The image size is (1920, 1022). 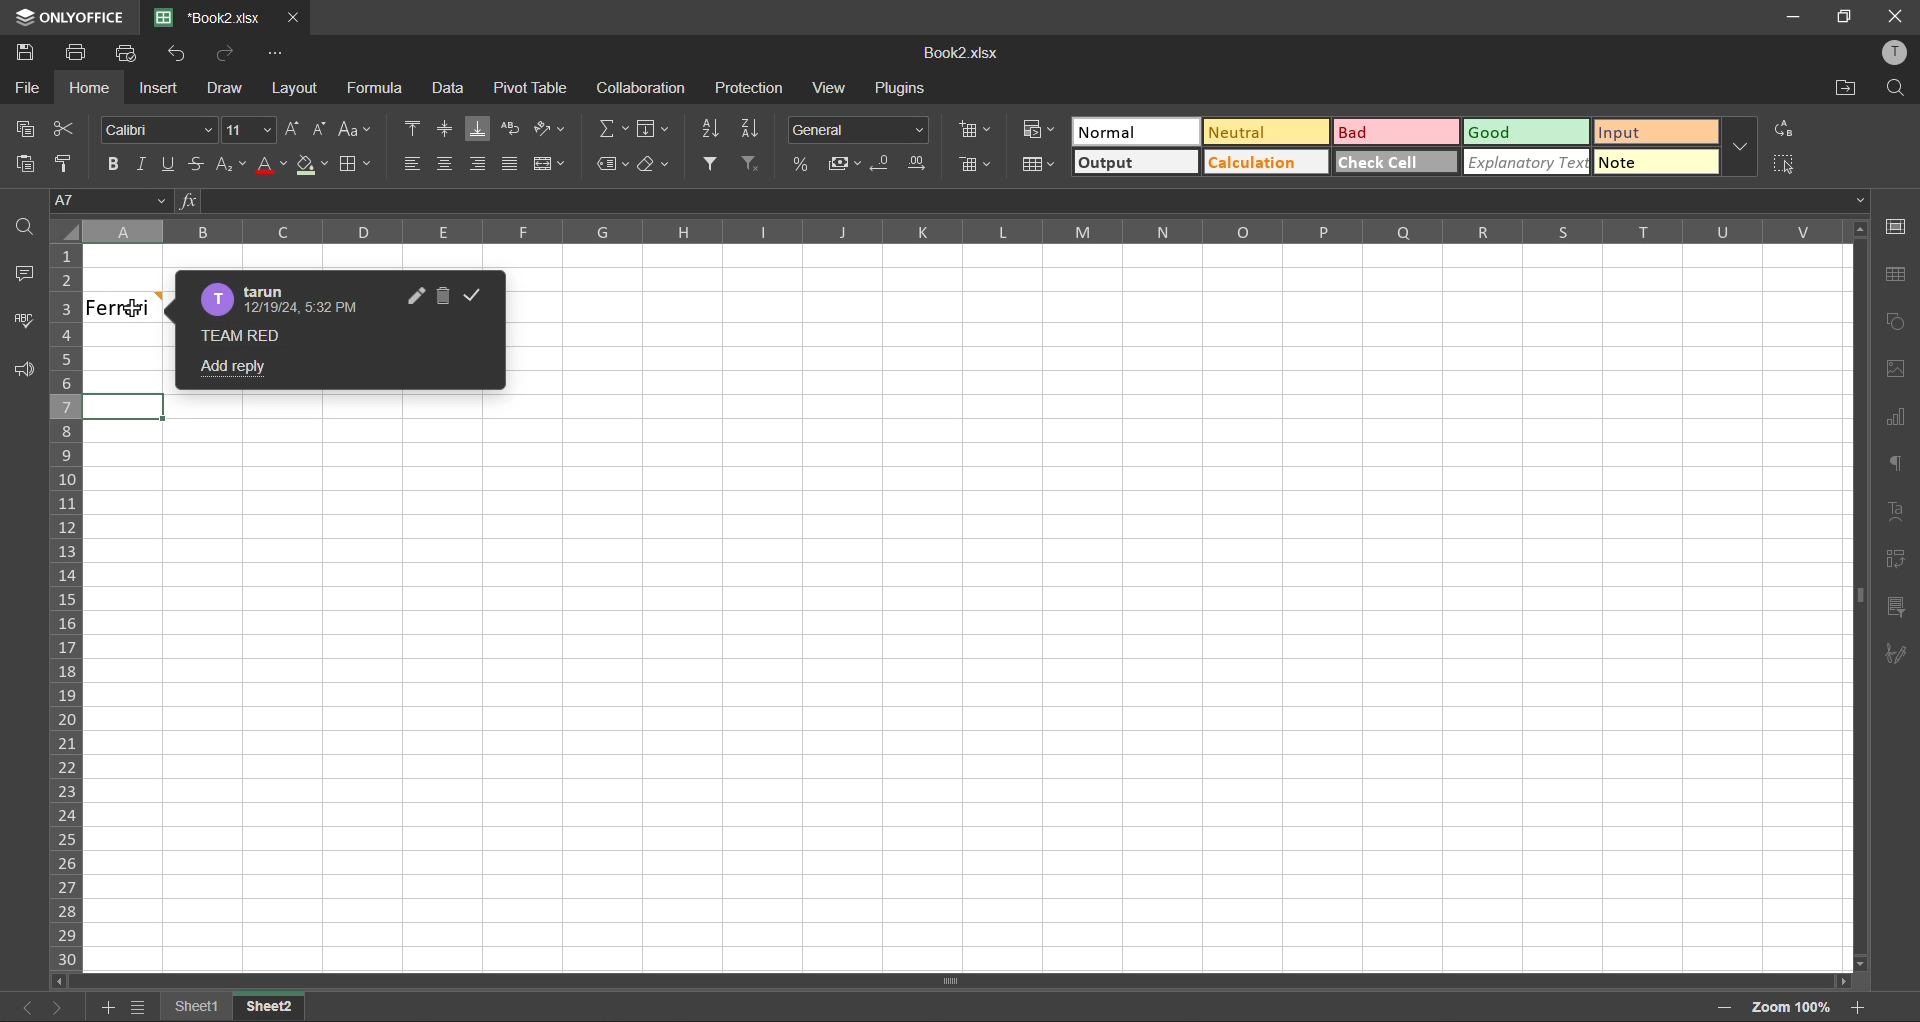 I want to click on borders, so click(x=356, y=166).